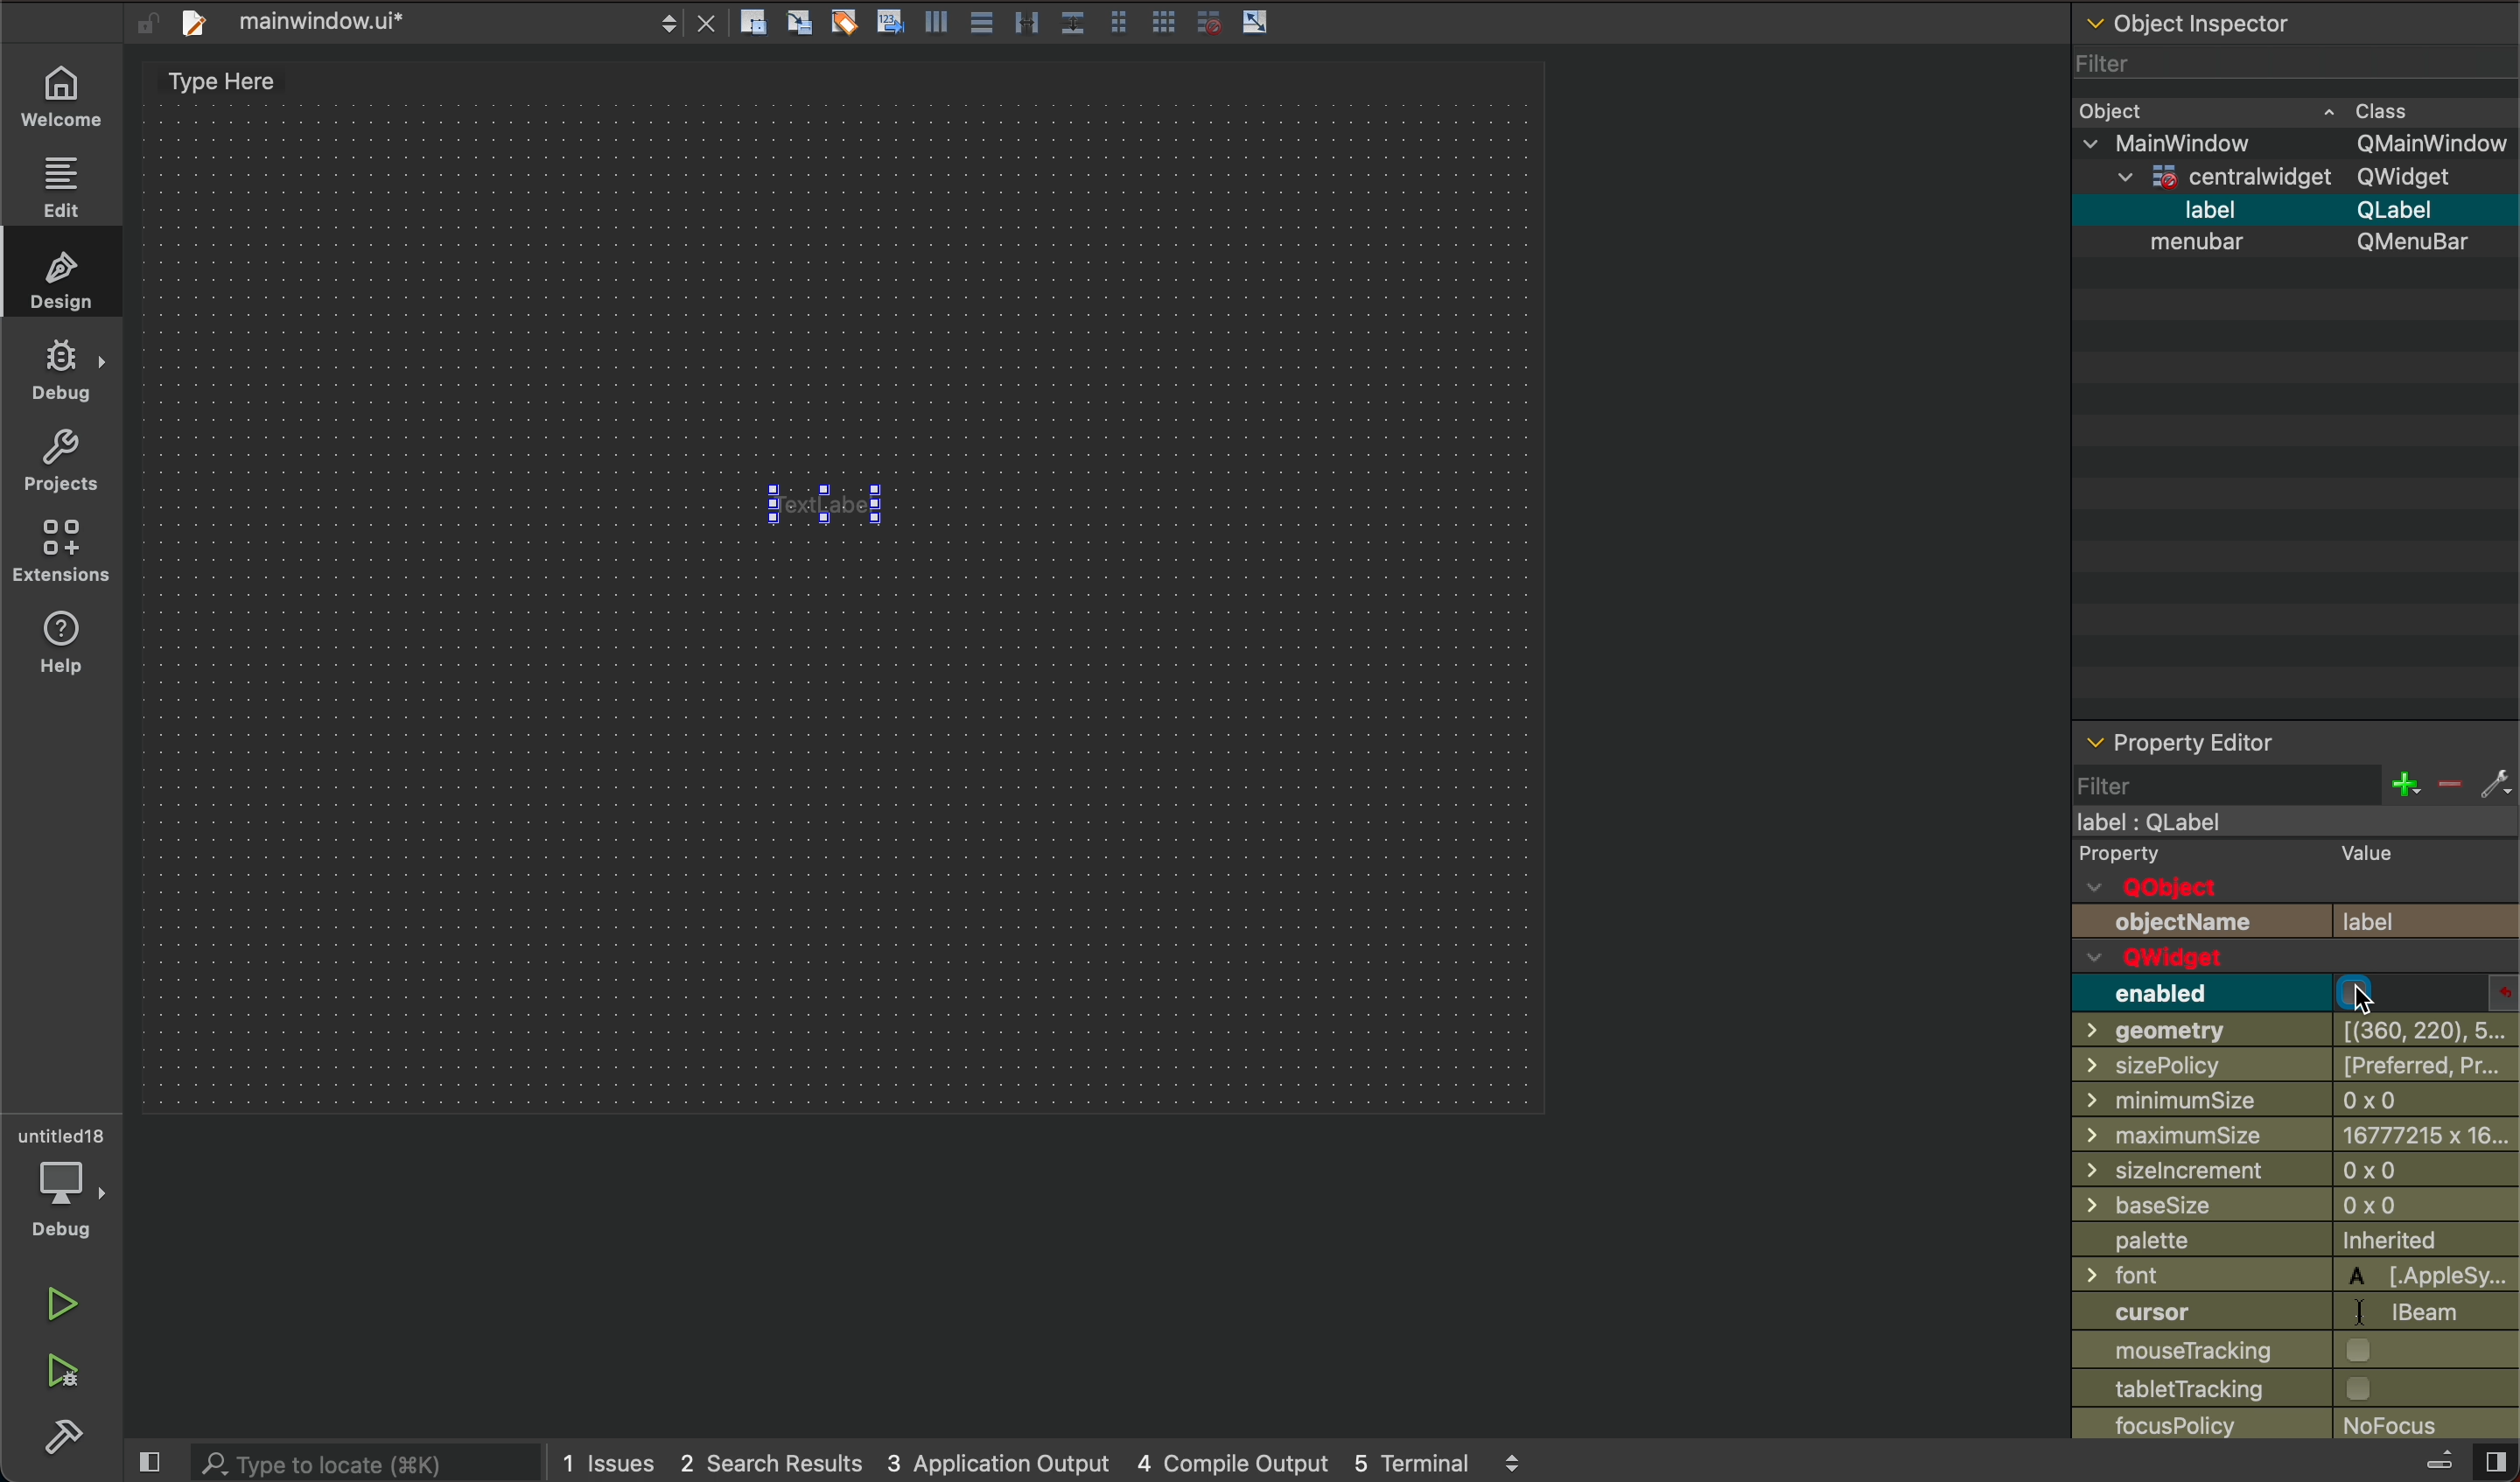  What do you see at coordinates (2169, 1133) in the screenshot?
I see `maximumSize` at bounding box center [2169, 1133].